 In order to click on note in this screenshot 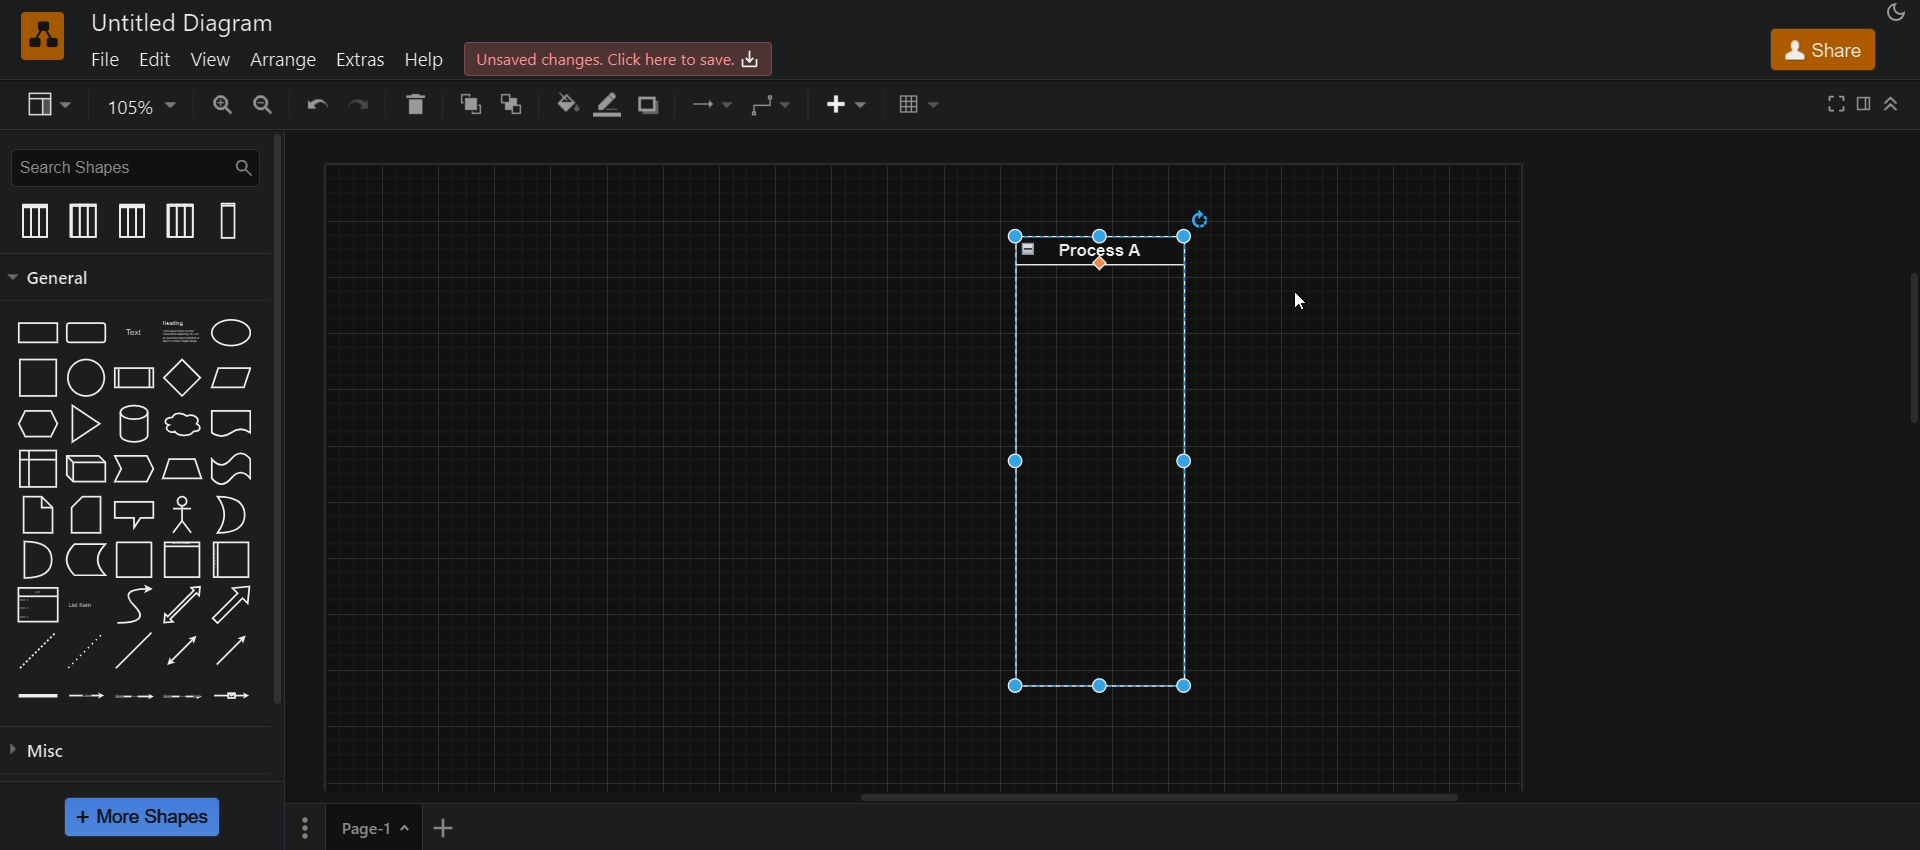, I will do `click(39, 516)`.